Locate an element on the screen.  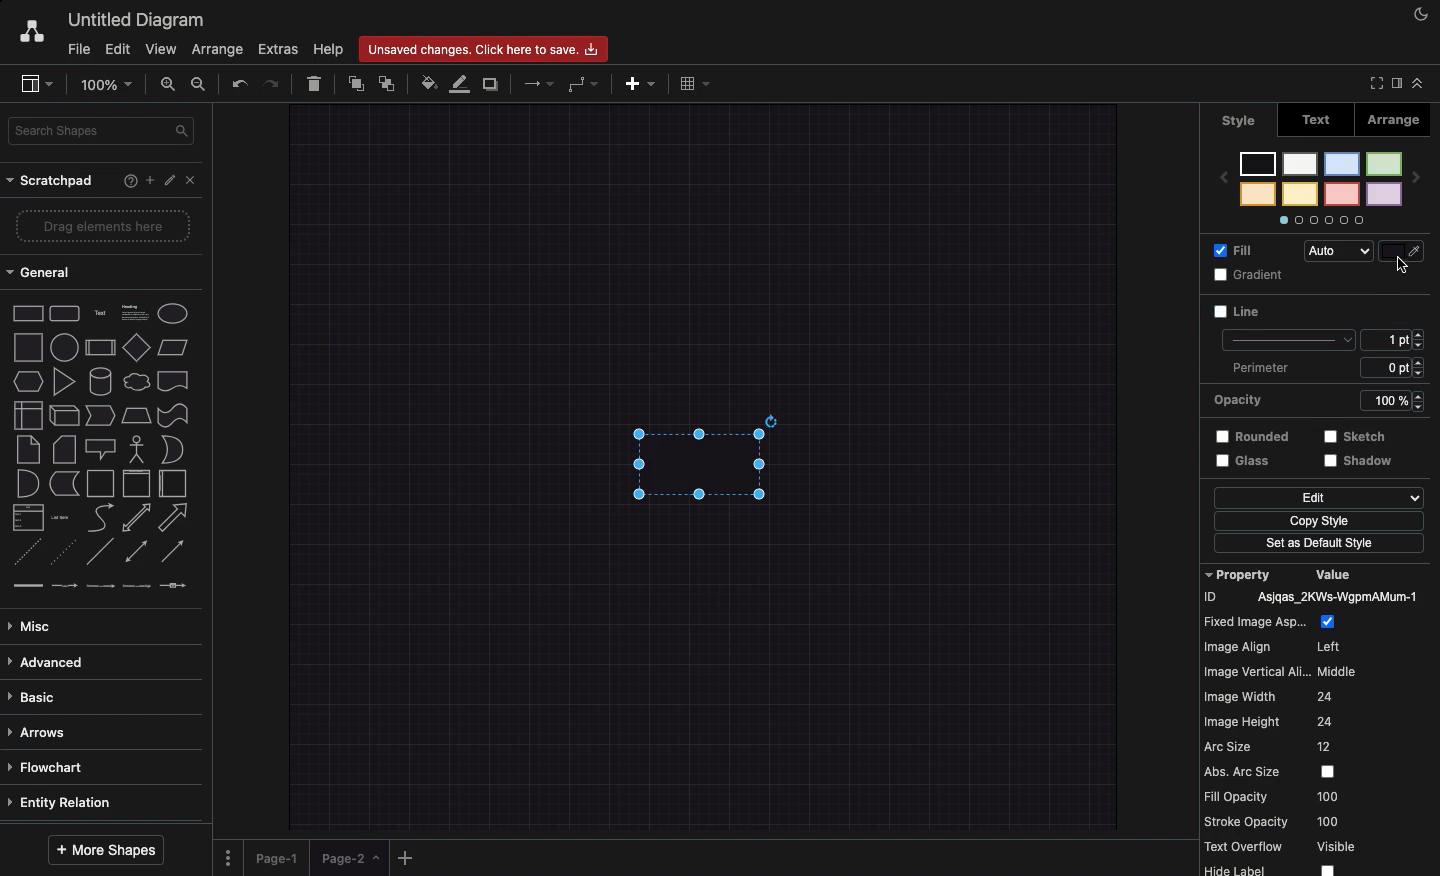
line is located at coordinates (100, 551).